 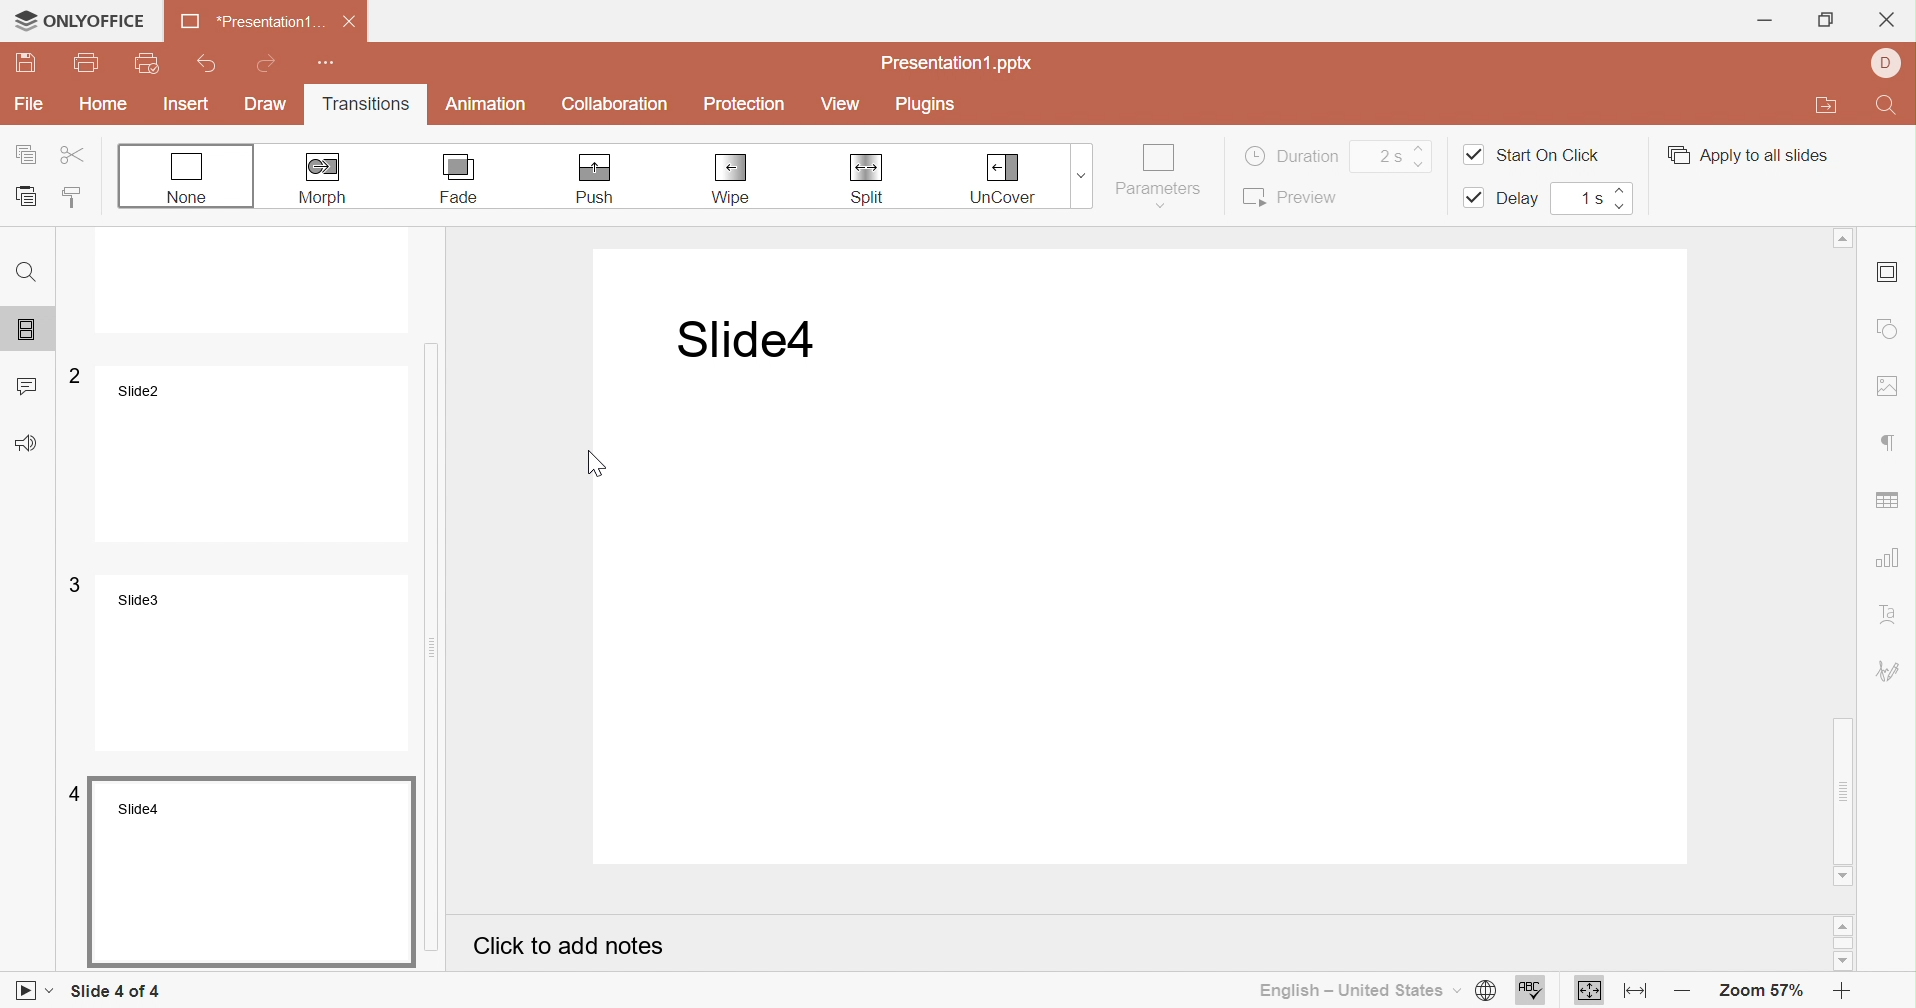 I want to click on Shape settings, so click(x=1886, y=330).